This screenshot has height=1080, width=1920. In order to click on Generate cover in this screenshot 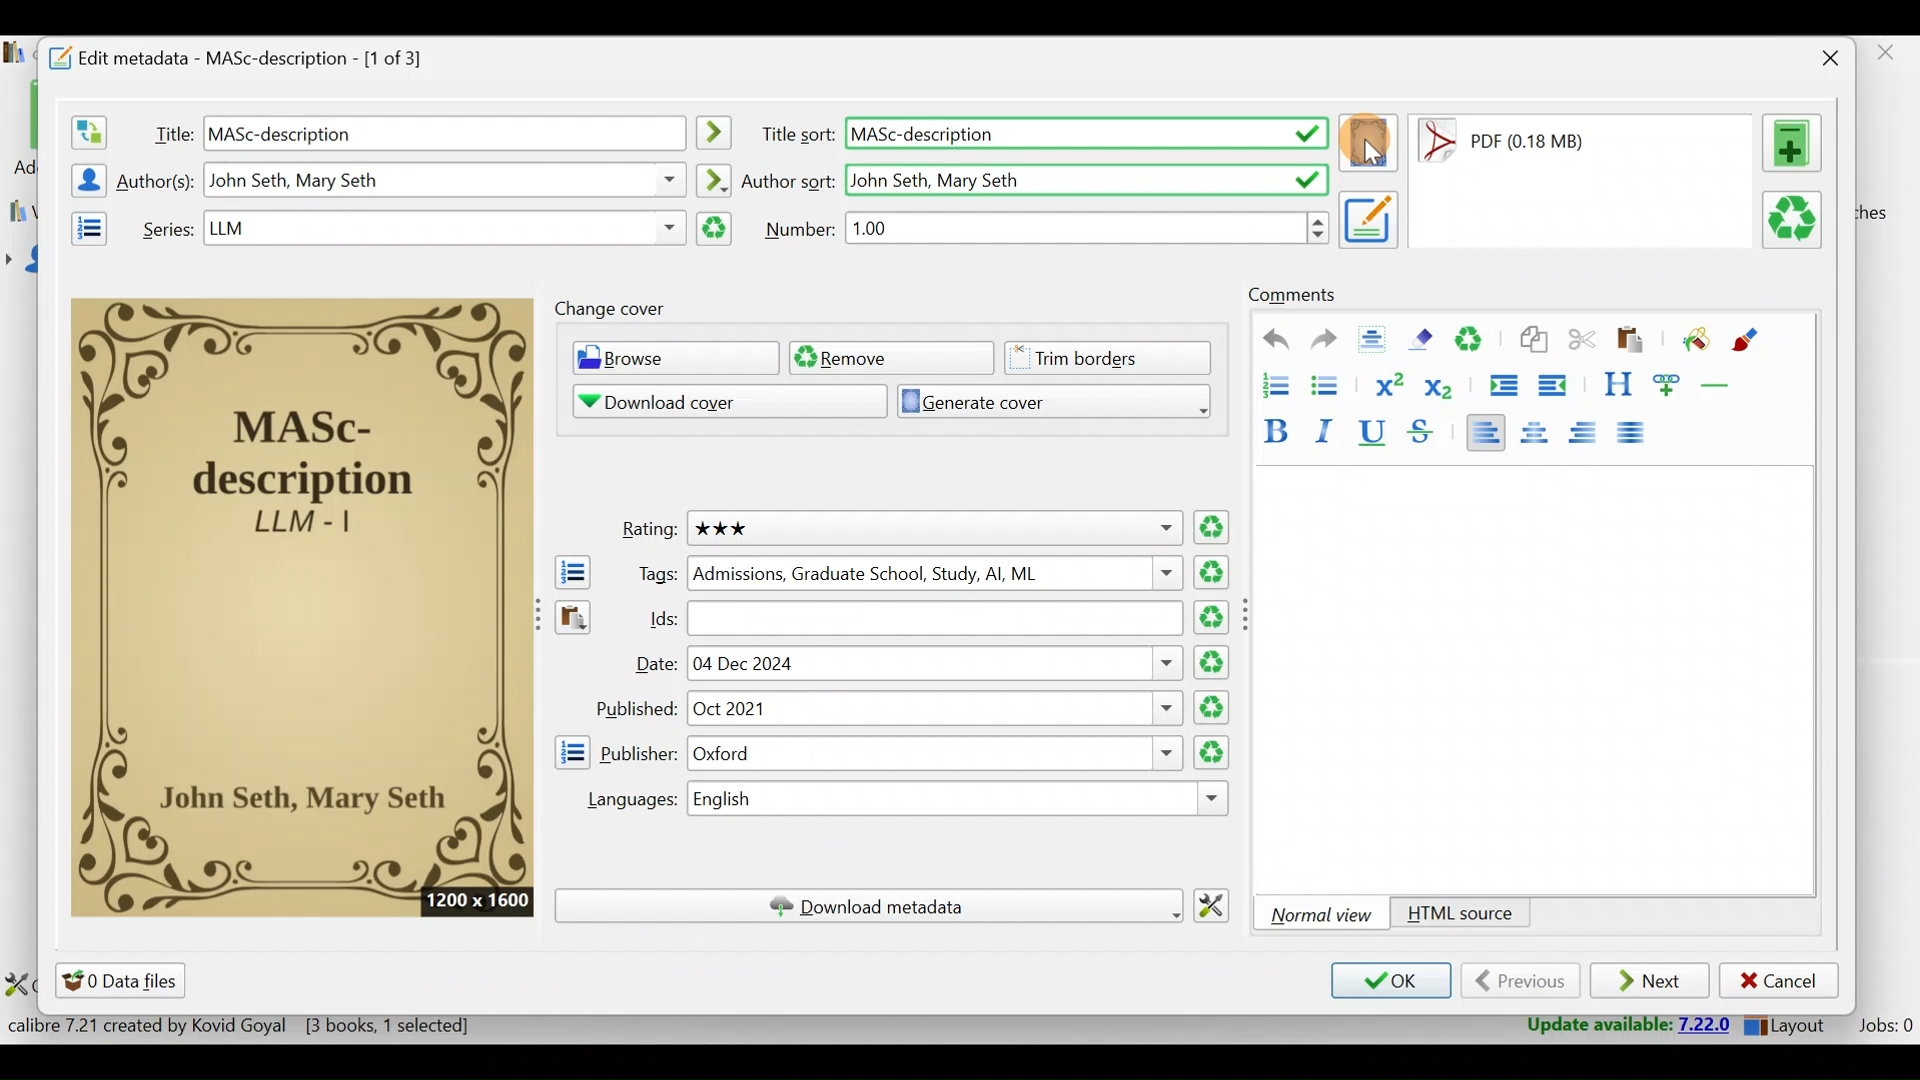, I will do `click(1046, 400)`.